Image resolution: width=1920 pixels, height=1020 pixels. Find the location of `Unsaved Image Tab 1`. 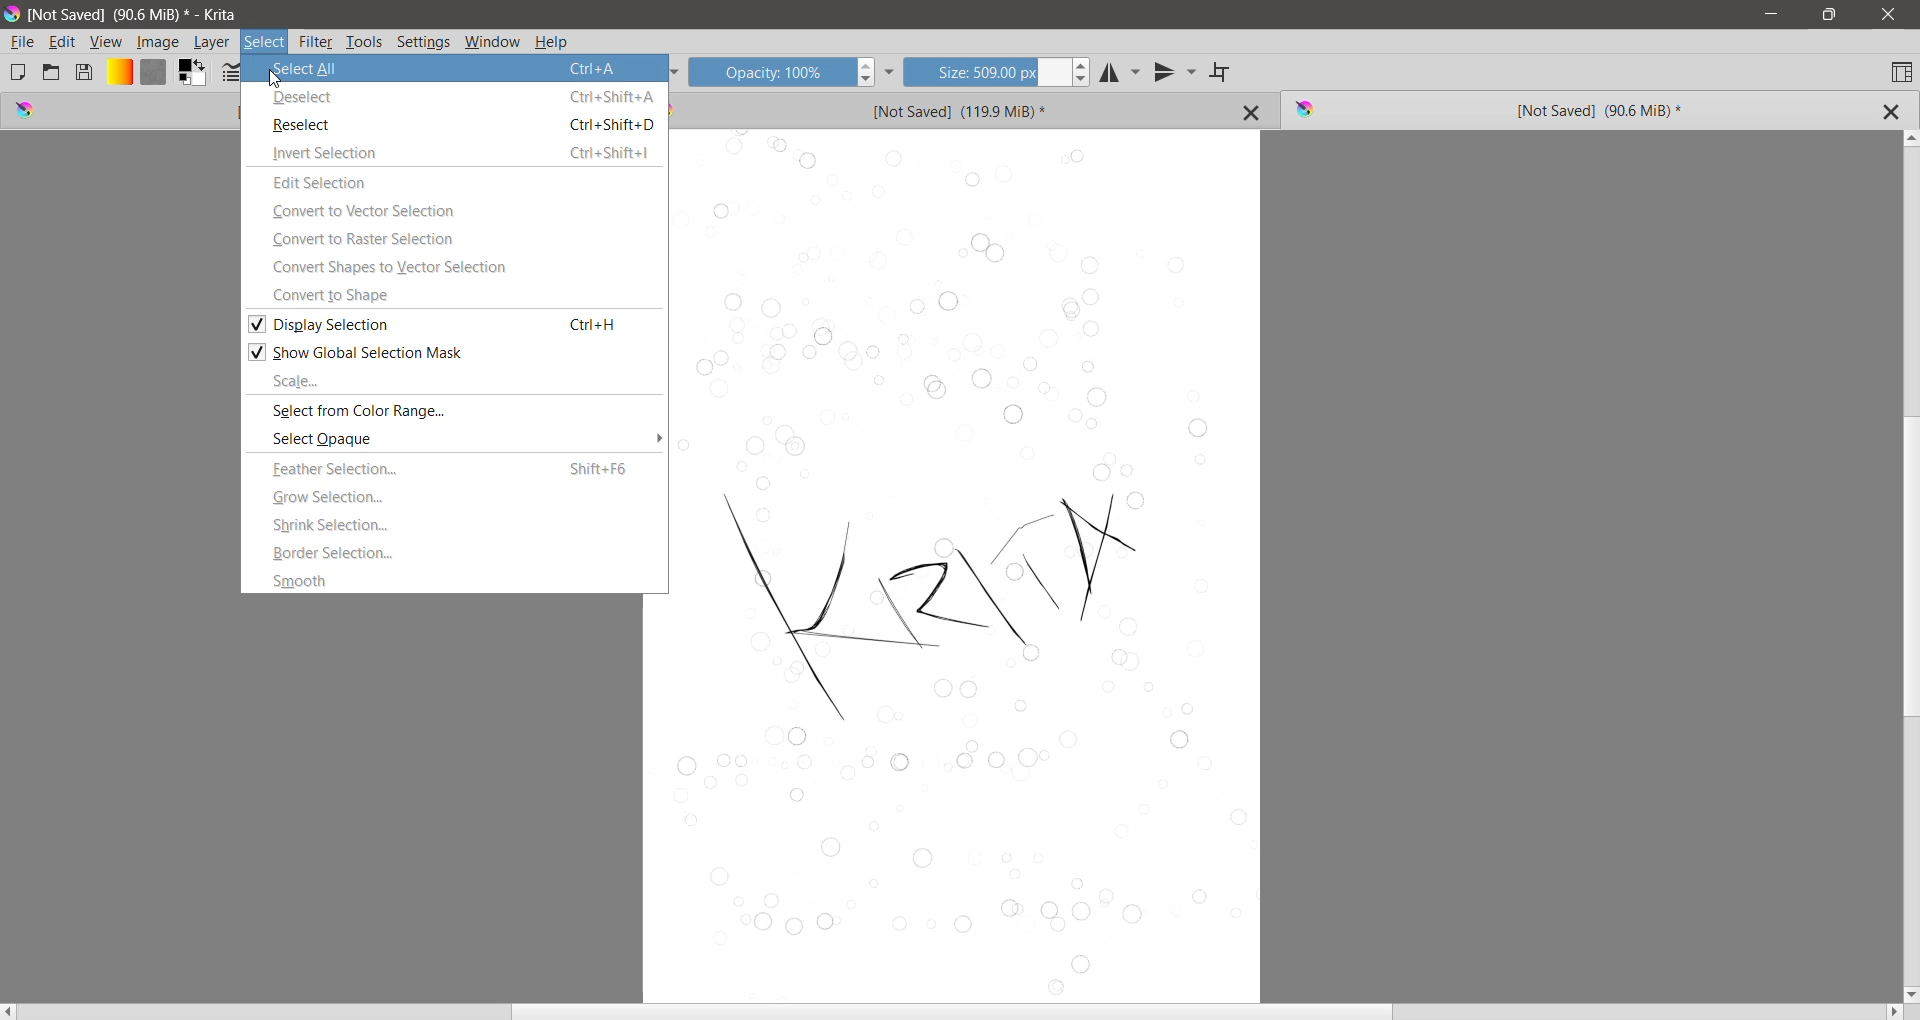

Unsaved Image Tab 1 is located at coordinates (123, 110).